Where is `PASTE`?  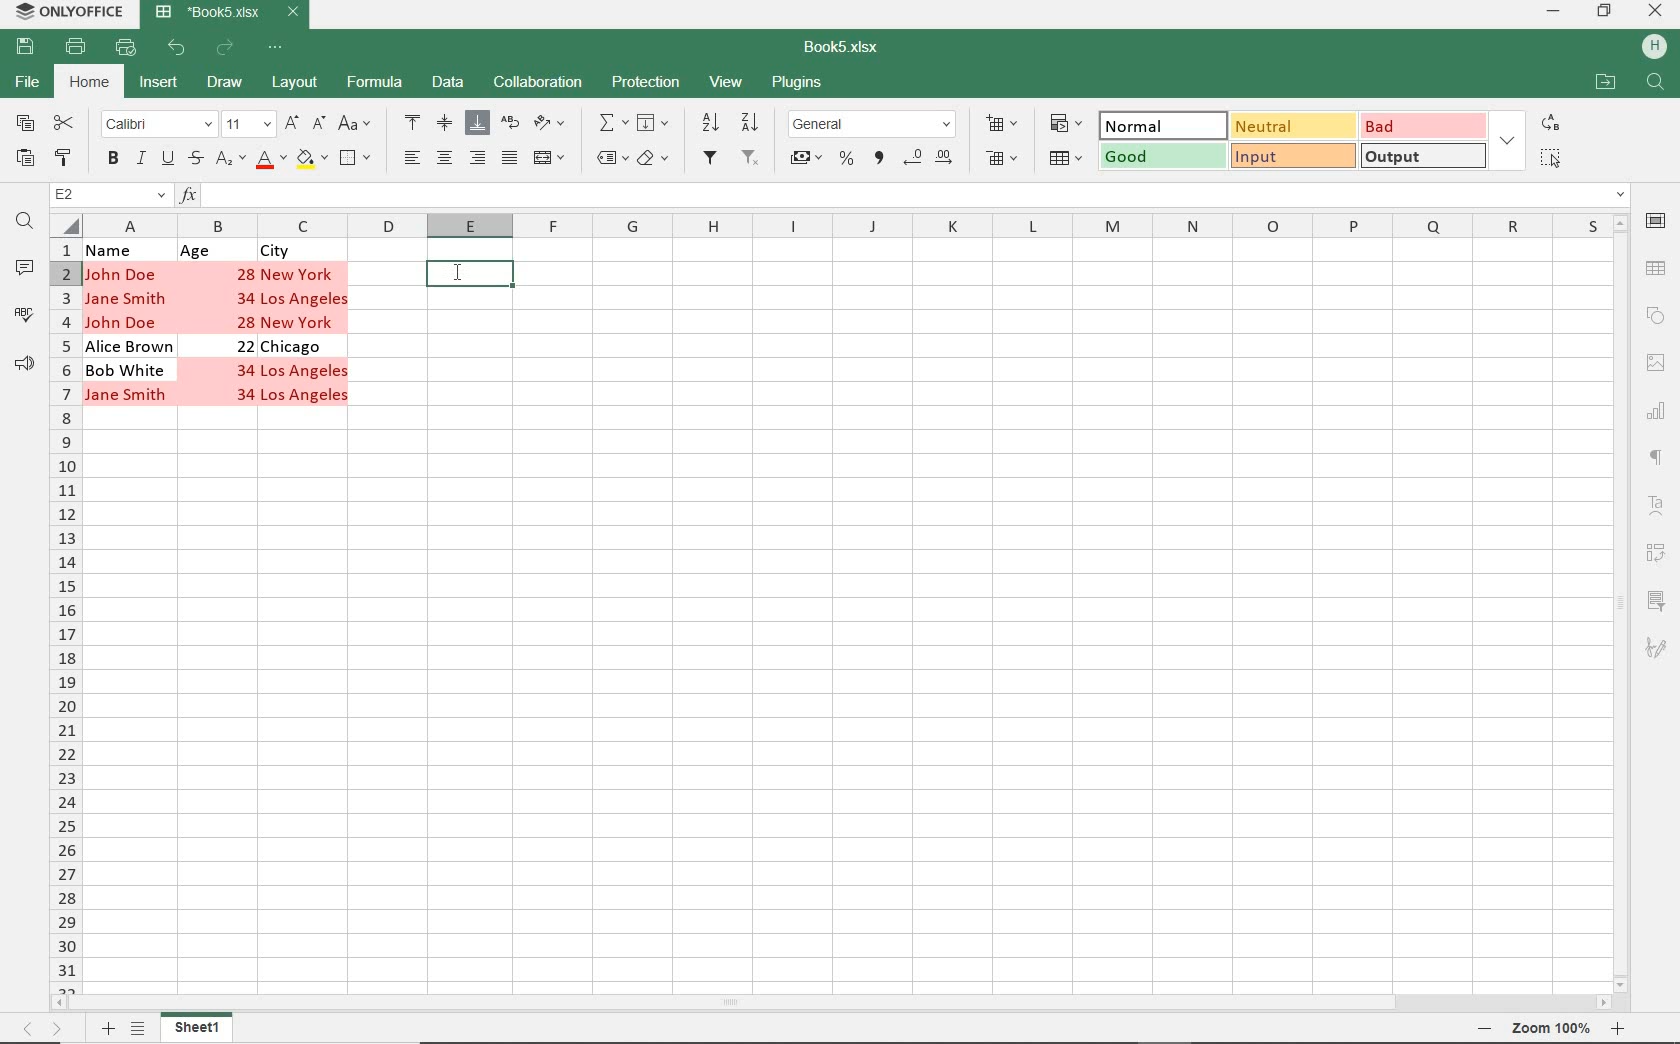
PASTE is located at coordinates (23, 160).